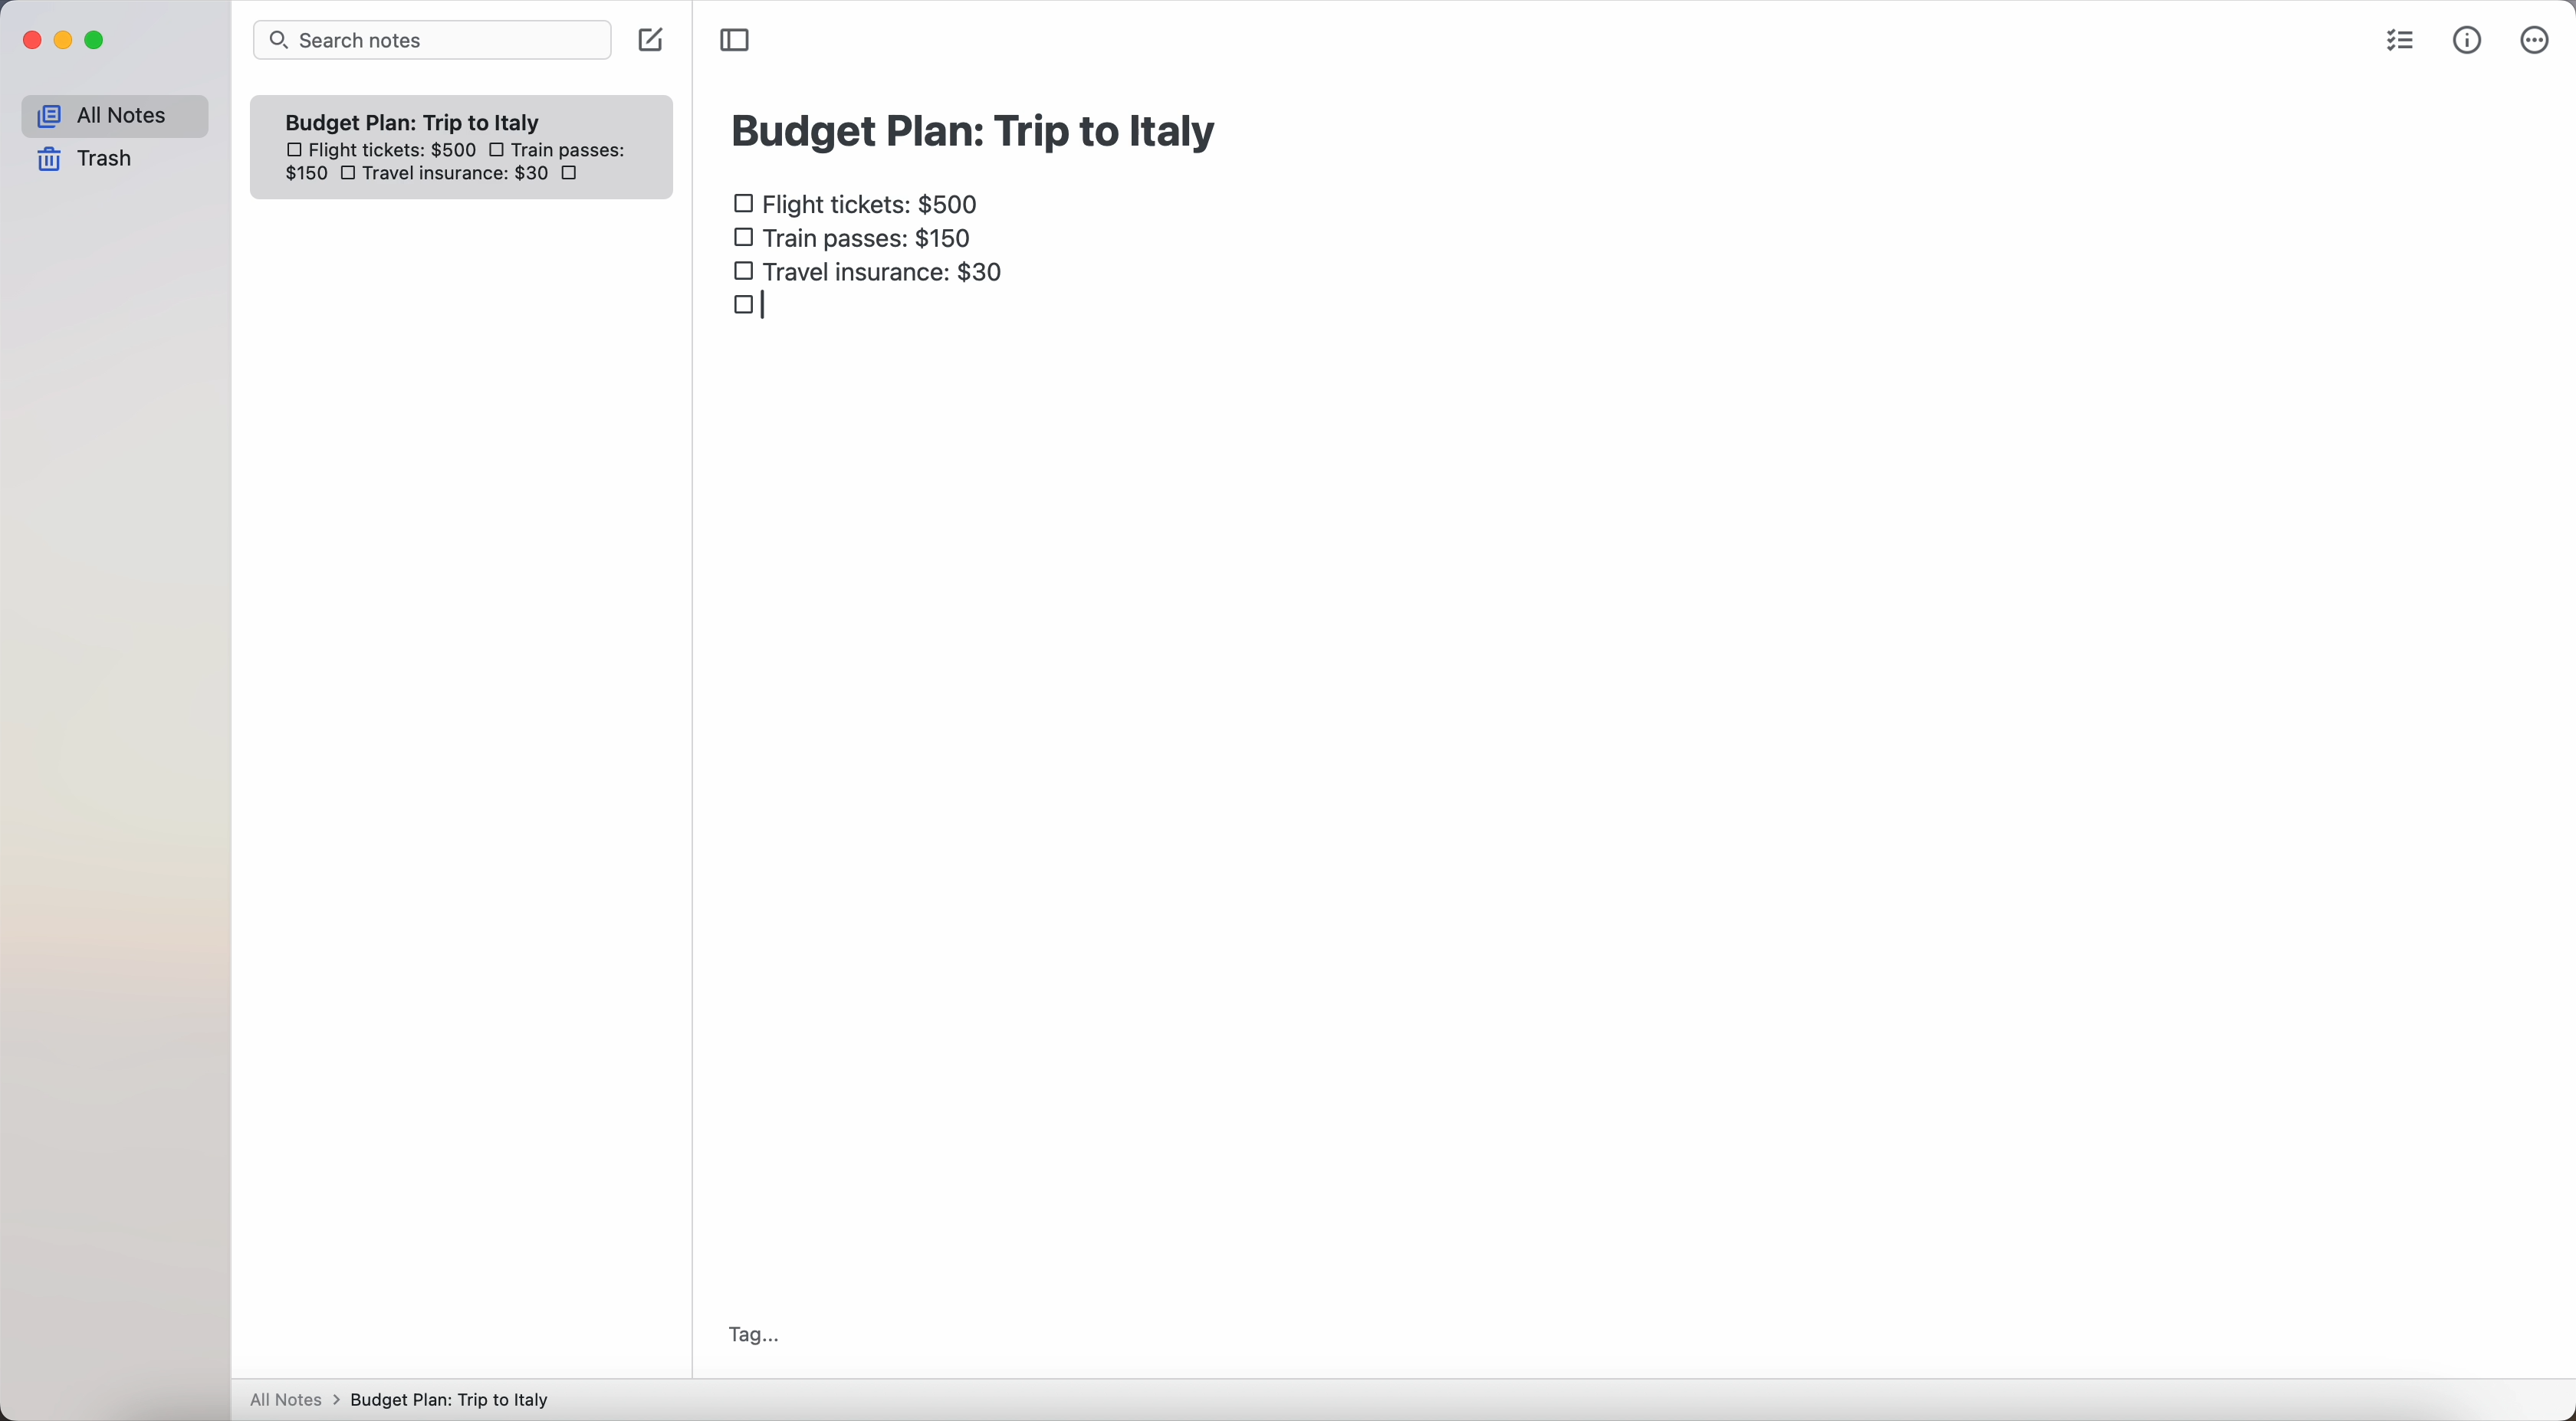  I want to click on train passes, so click(573, 153).